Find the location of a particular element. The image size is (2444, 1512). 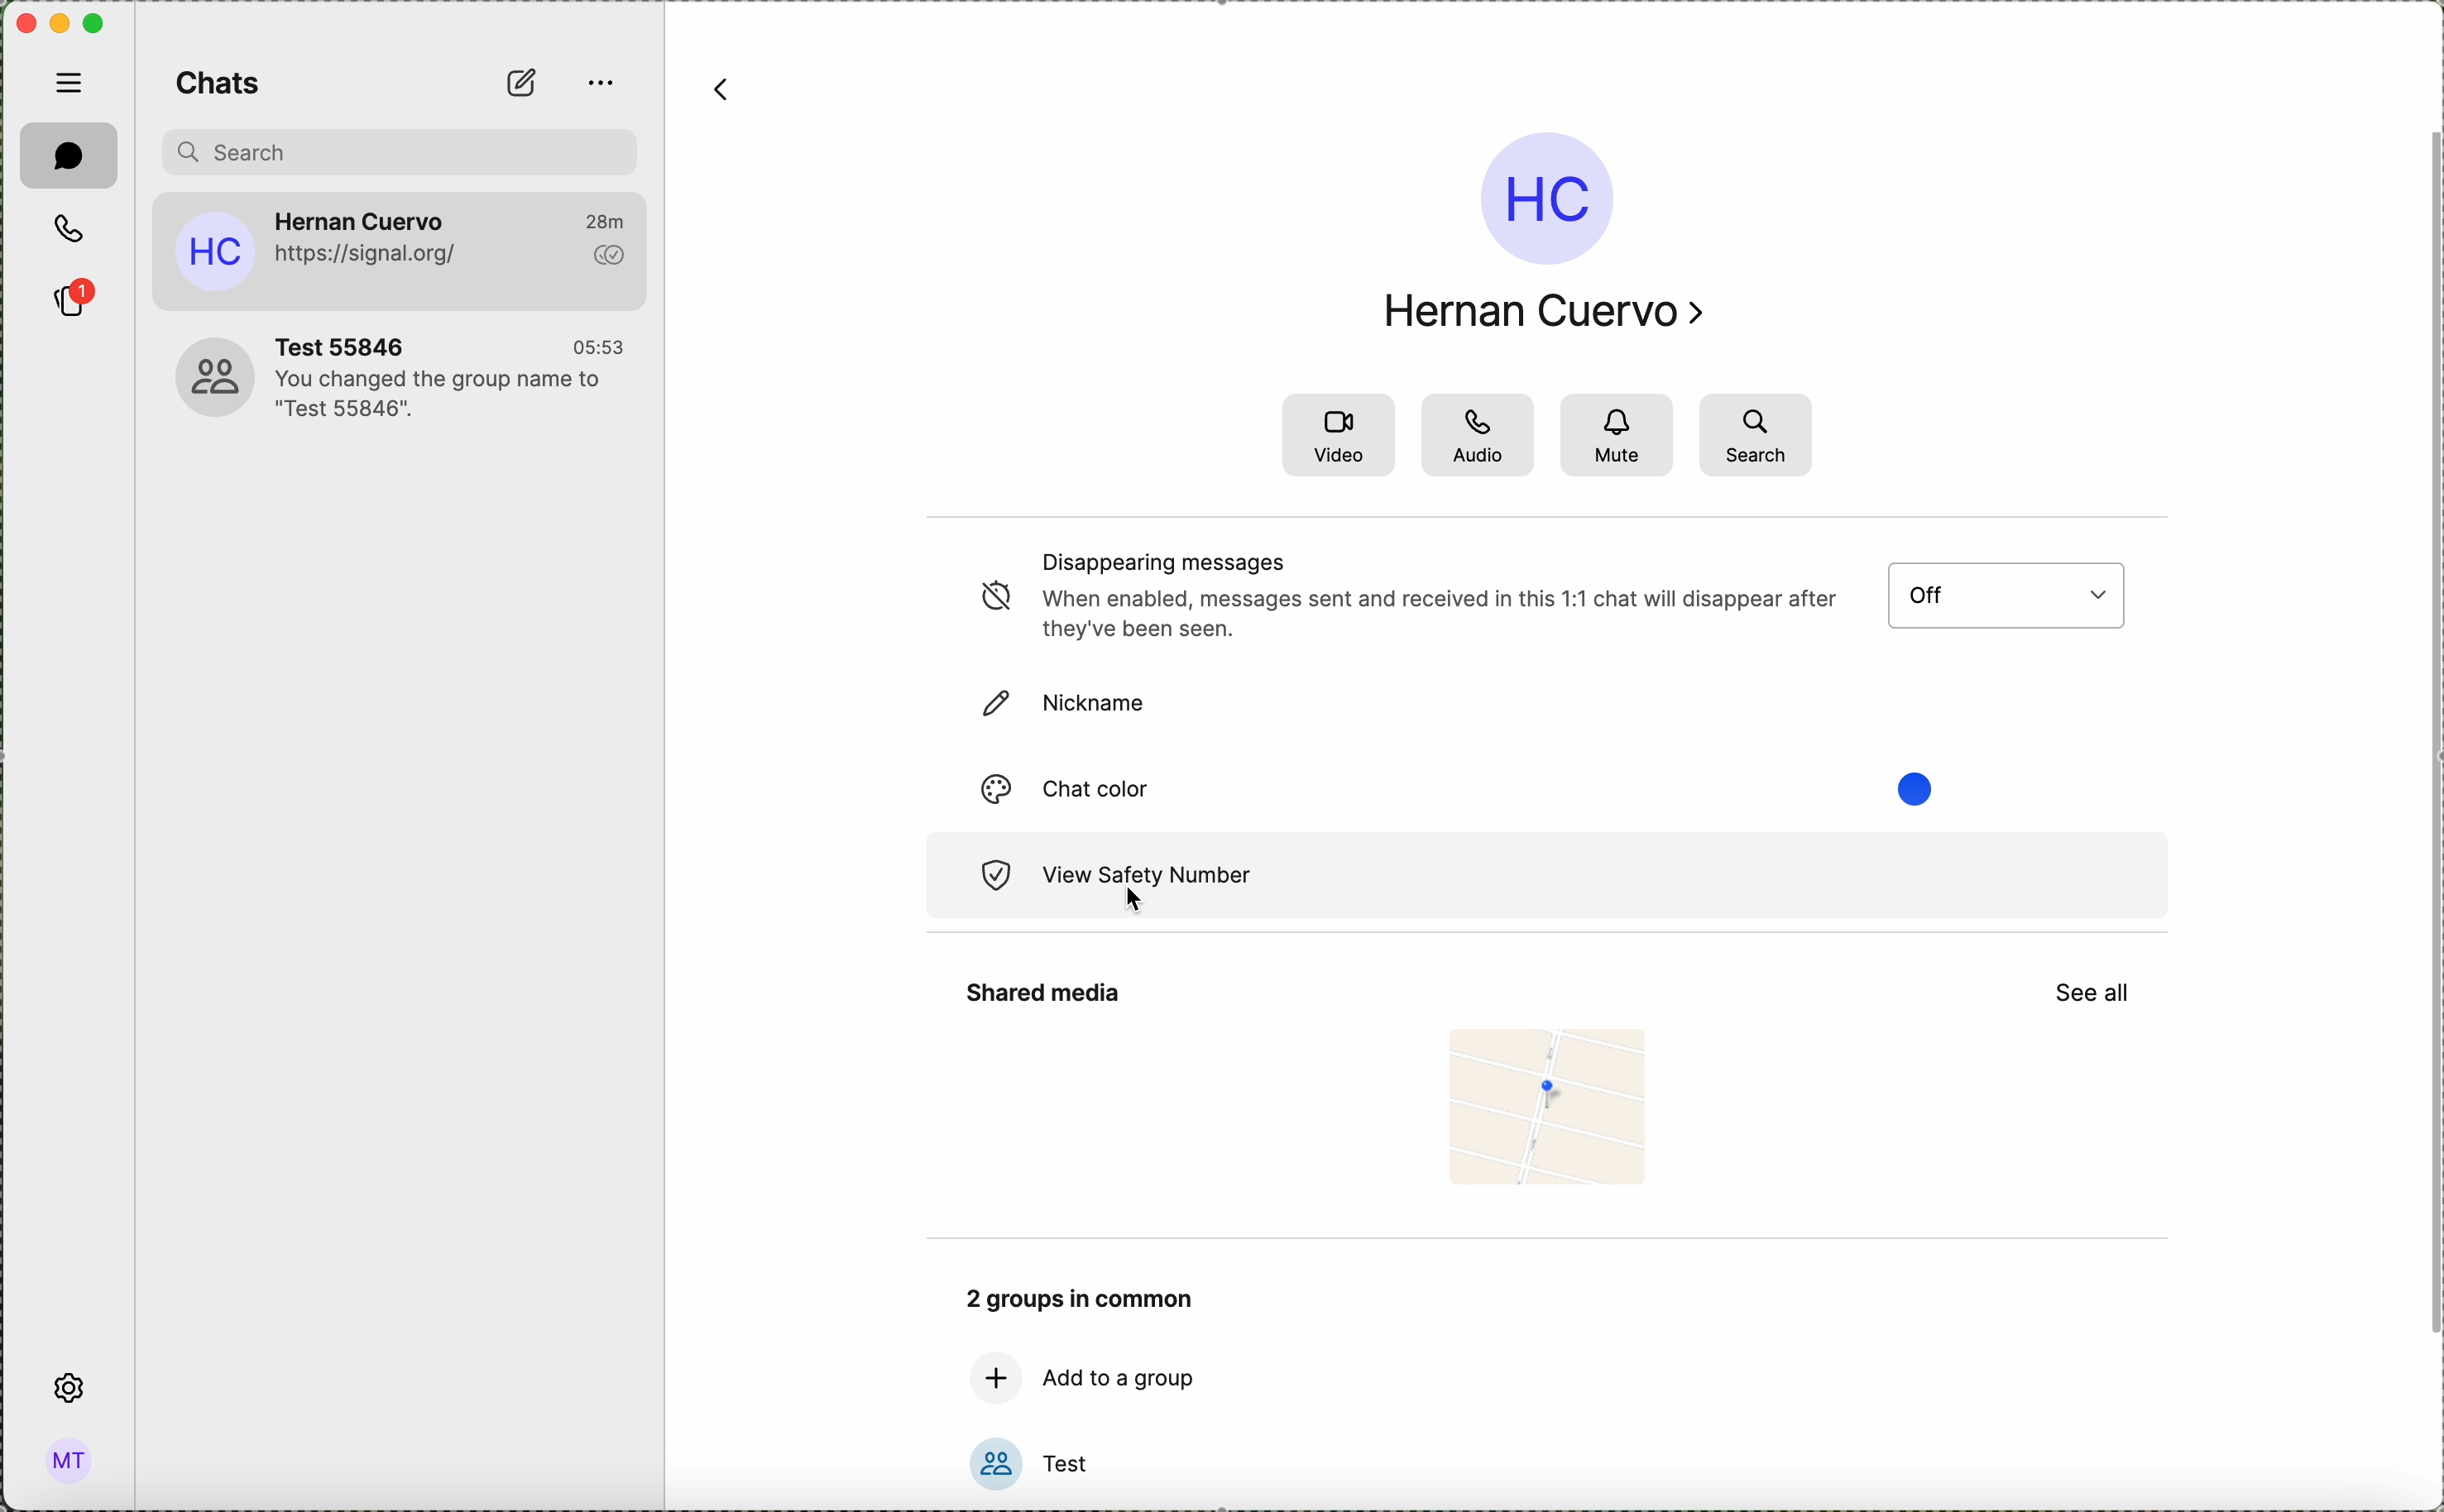

Shared media is located at coordinates (1039, 996).